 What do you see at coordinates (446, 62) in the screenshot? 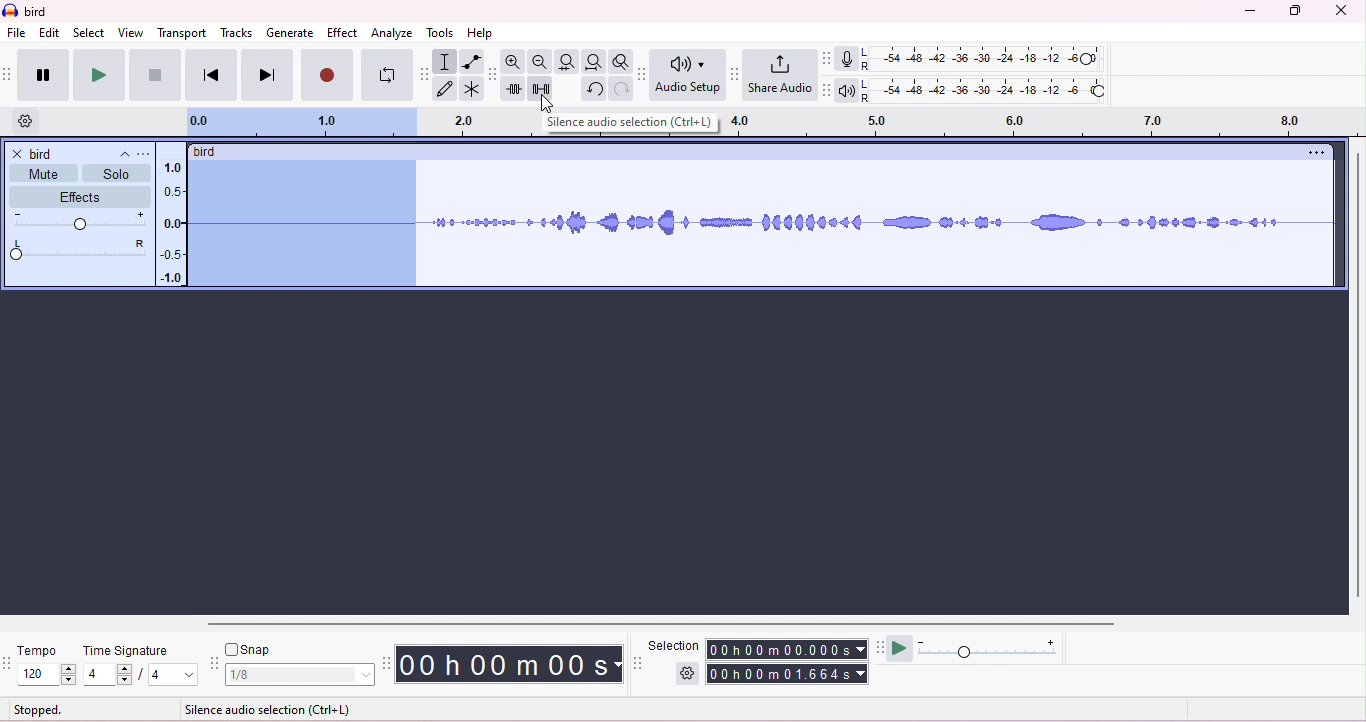
I see `selection` at bounding box center [446, 62].